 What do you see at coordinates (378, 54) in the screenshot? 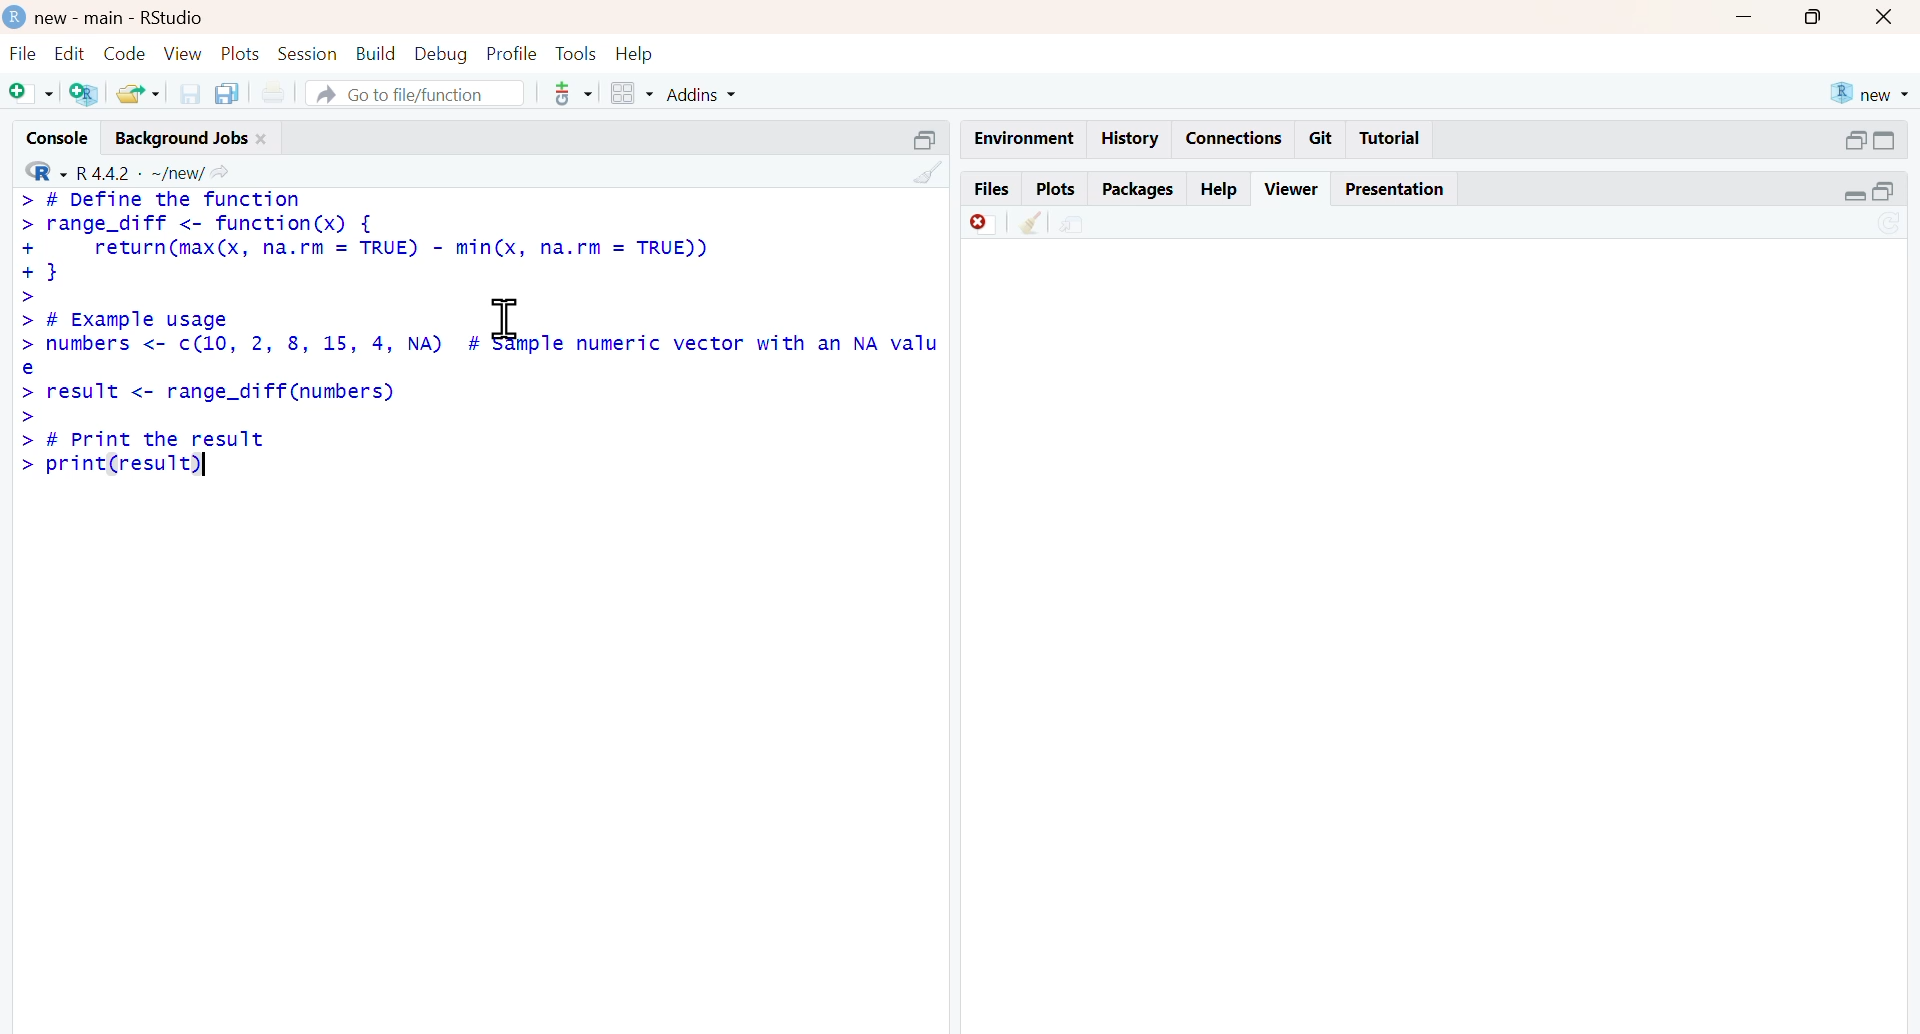
I see `build` at bounding box center [378, 54].